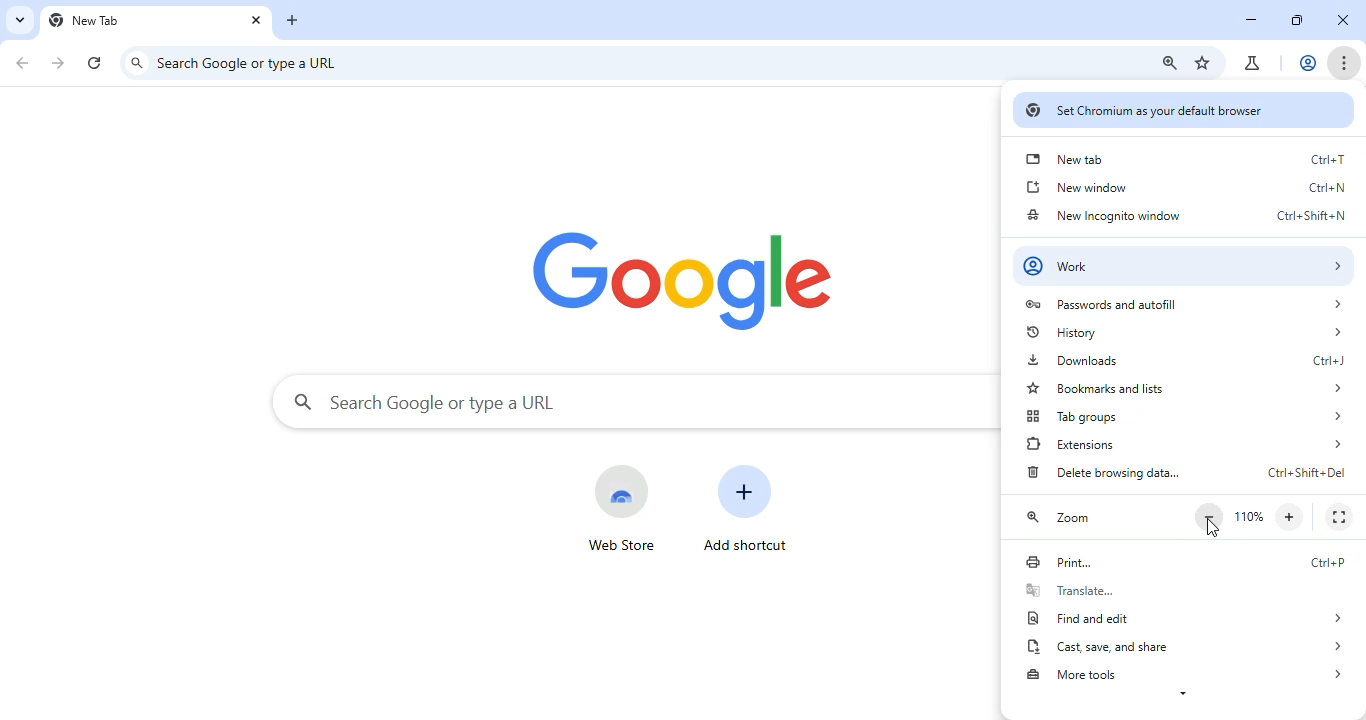 This screenshot has height=720, width=1366. What do you see at coordinates (1292, 517) in the screenshot?
I see `zoom in` at bounding box center [1292, 517].